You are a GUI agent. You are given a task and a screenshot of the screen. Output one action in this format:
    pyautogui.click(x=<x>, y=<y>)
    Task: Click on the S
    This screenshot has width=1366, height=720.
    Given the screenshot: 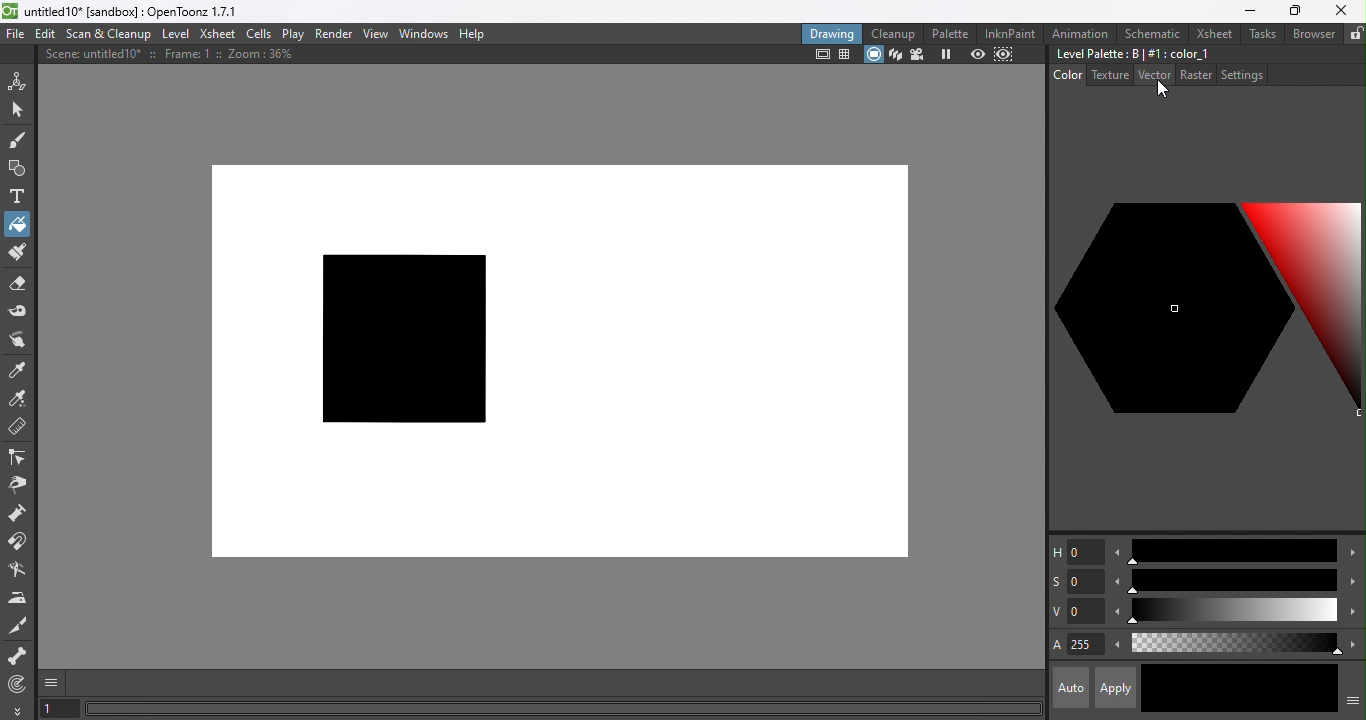 What is the action you would take?
    pyautogui.click(x=1077, y=583)
    